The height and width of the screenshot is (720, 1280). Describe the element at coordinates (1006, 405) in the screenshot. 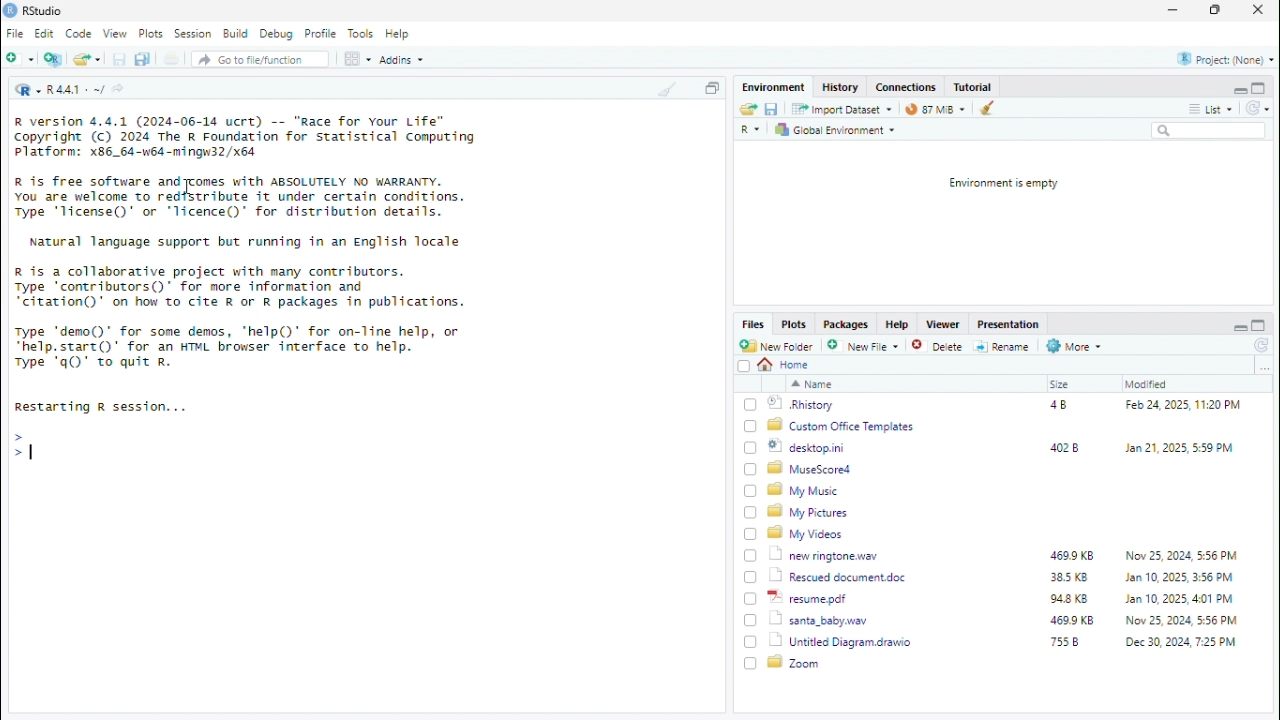

I see `.Rhistory 4B Feb 24, 2025, 11:20 PM.` at that location.